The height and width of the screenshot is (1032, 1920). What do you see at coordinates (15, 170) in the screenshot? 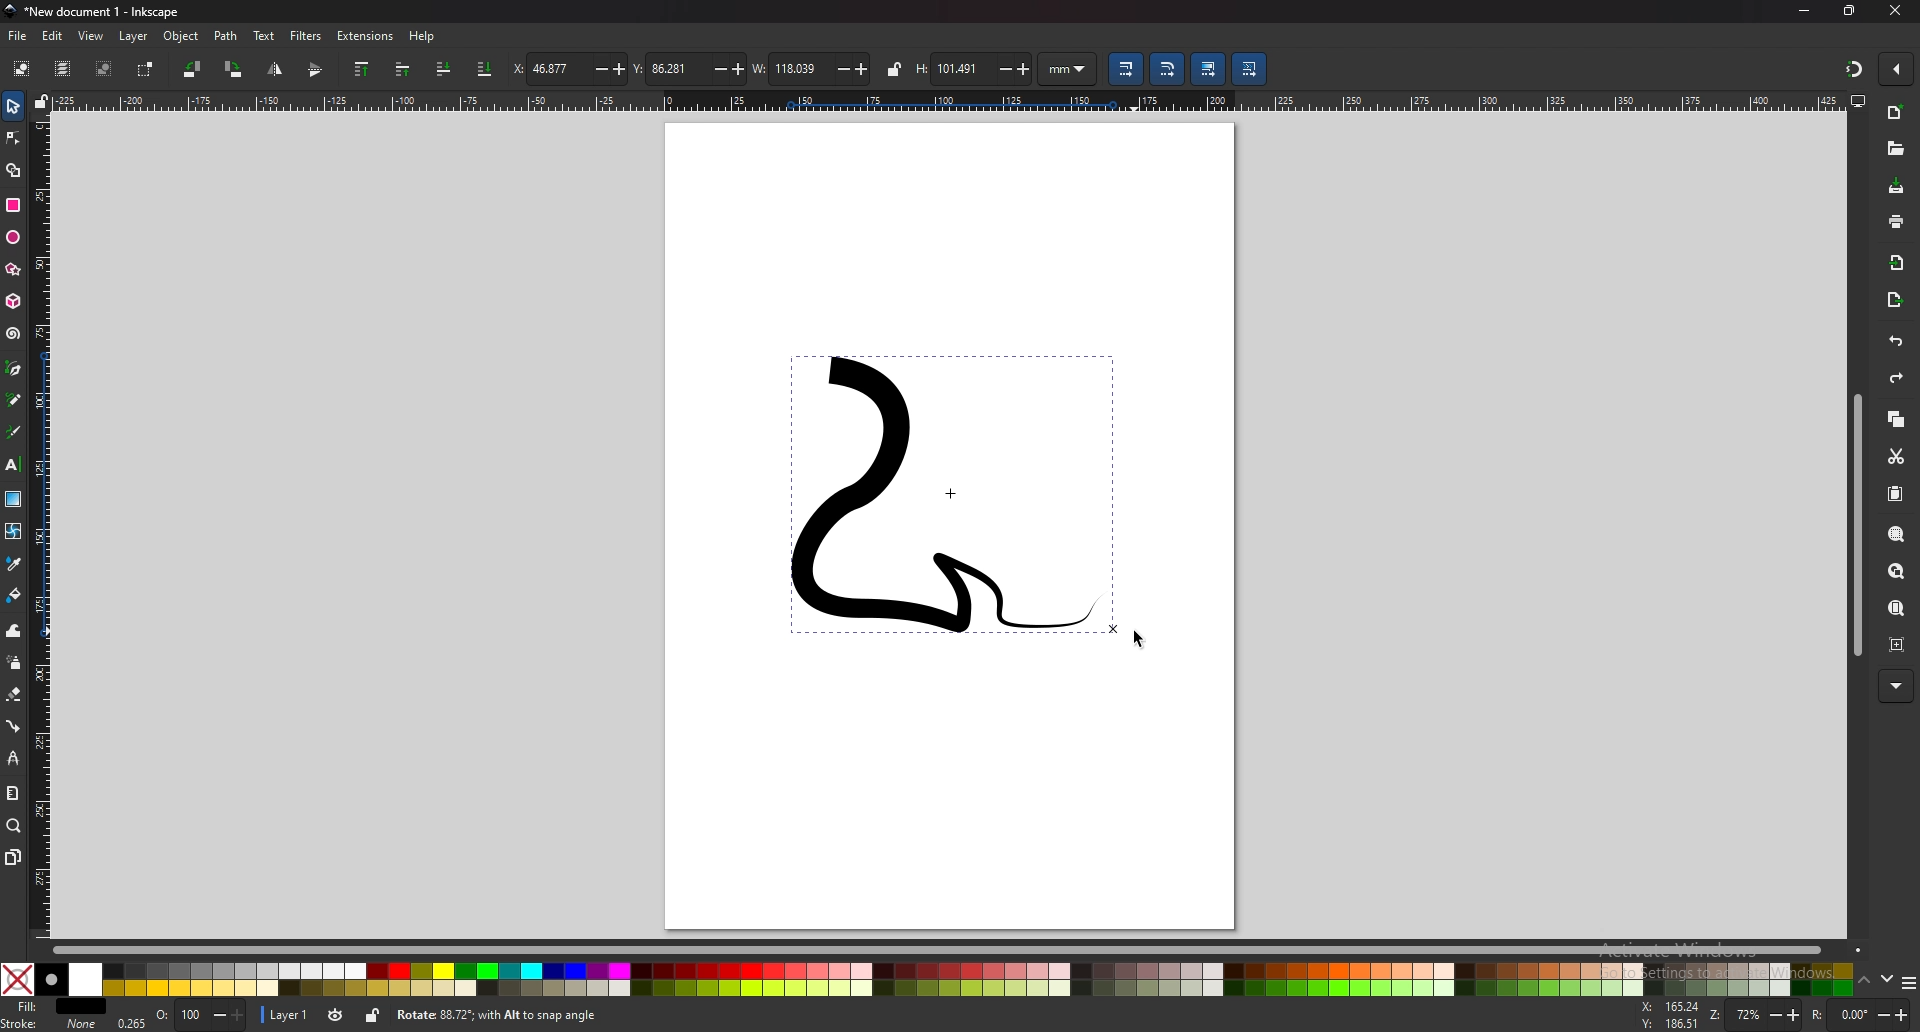
I see `shape builder` at bounding box center [15, 170].